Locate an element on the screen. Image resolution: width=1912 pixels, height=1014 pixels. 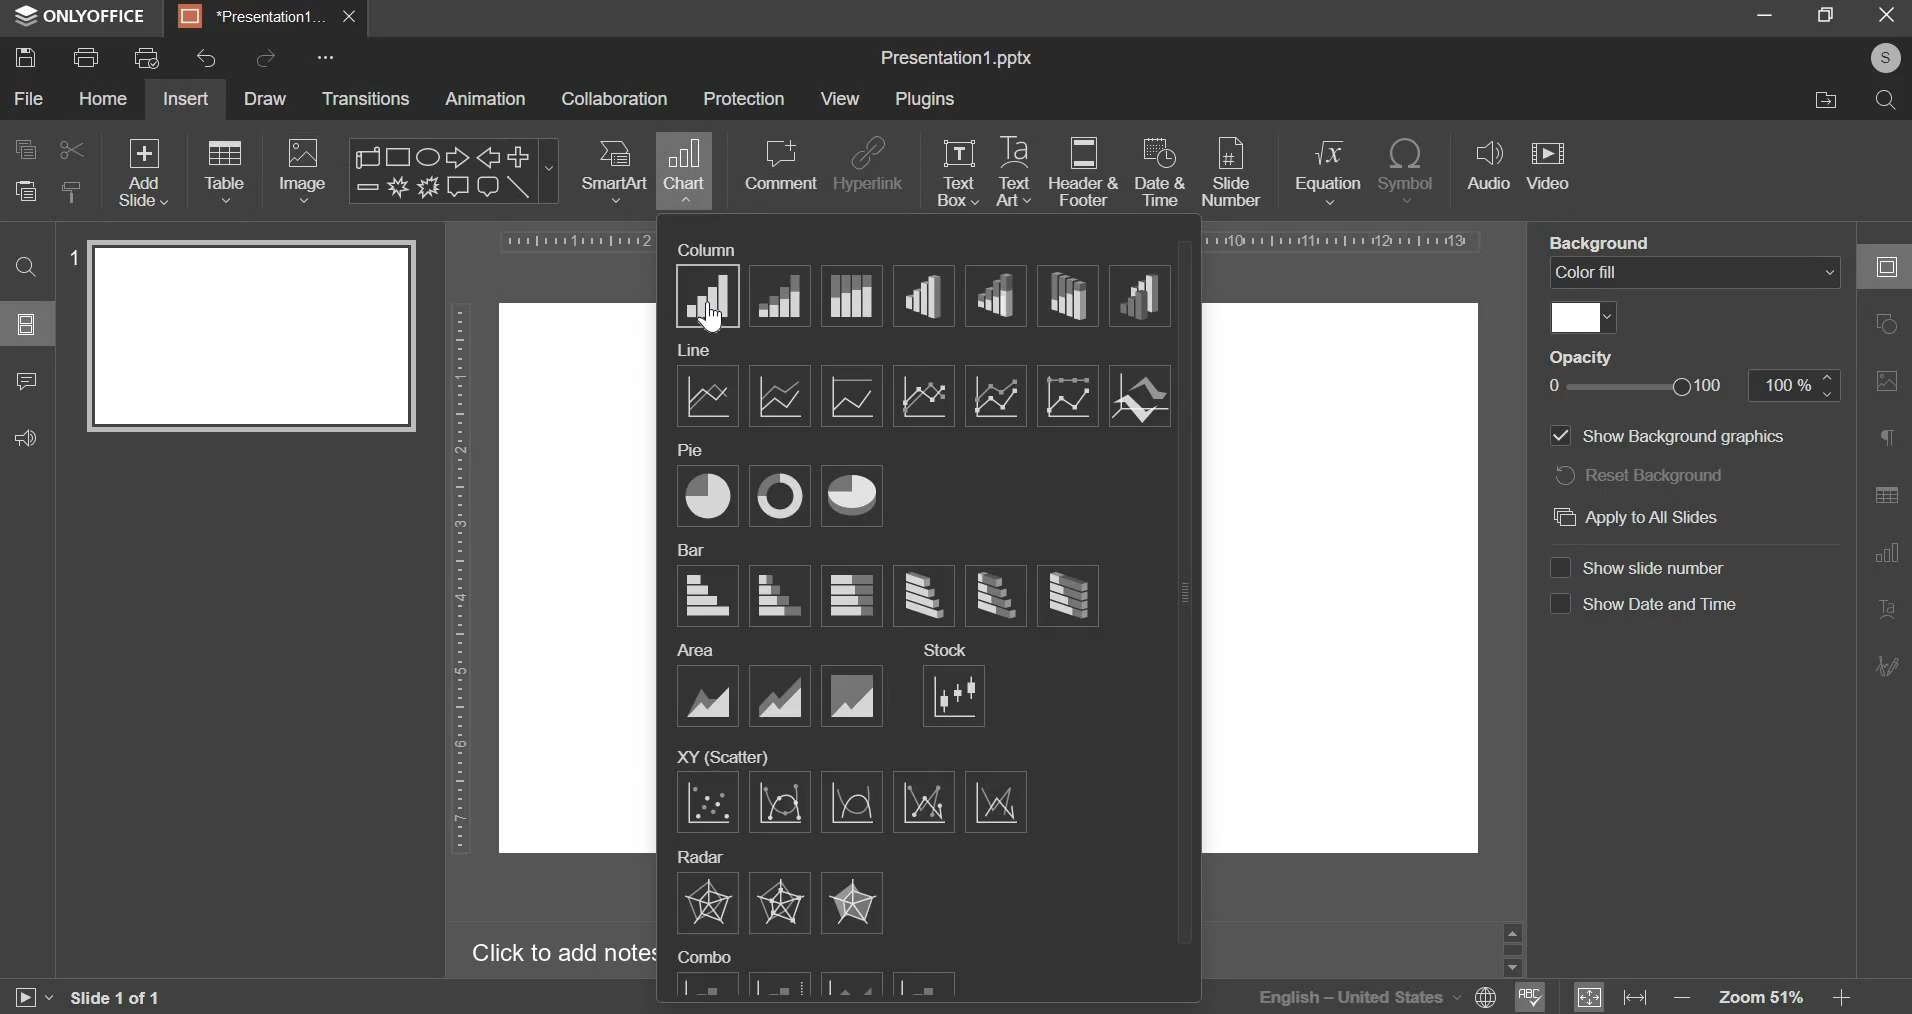
collaboration is located at coordinates (614, 99).